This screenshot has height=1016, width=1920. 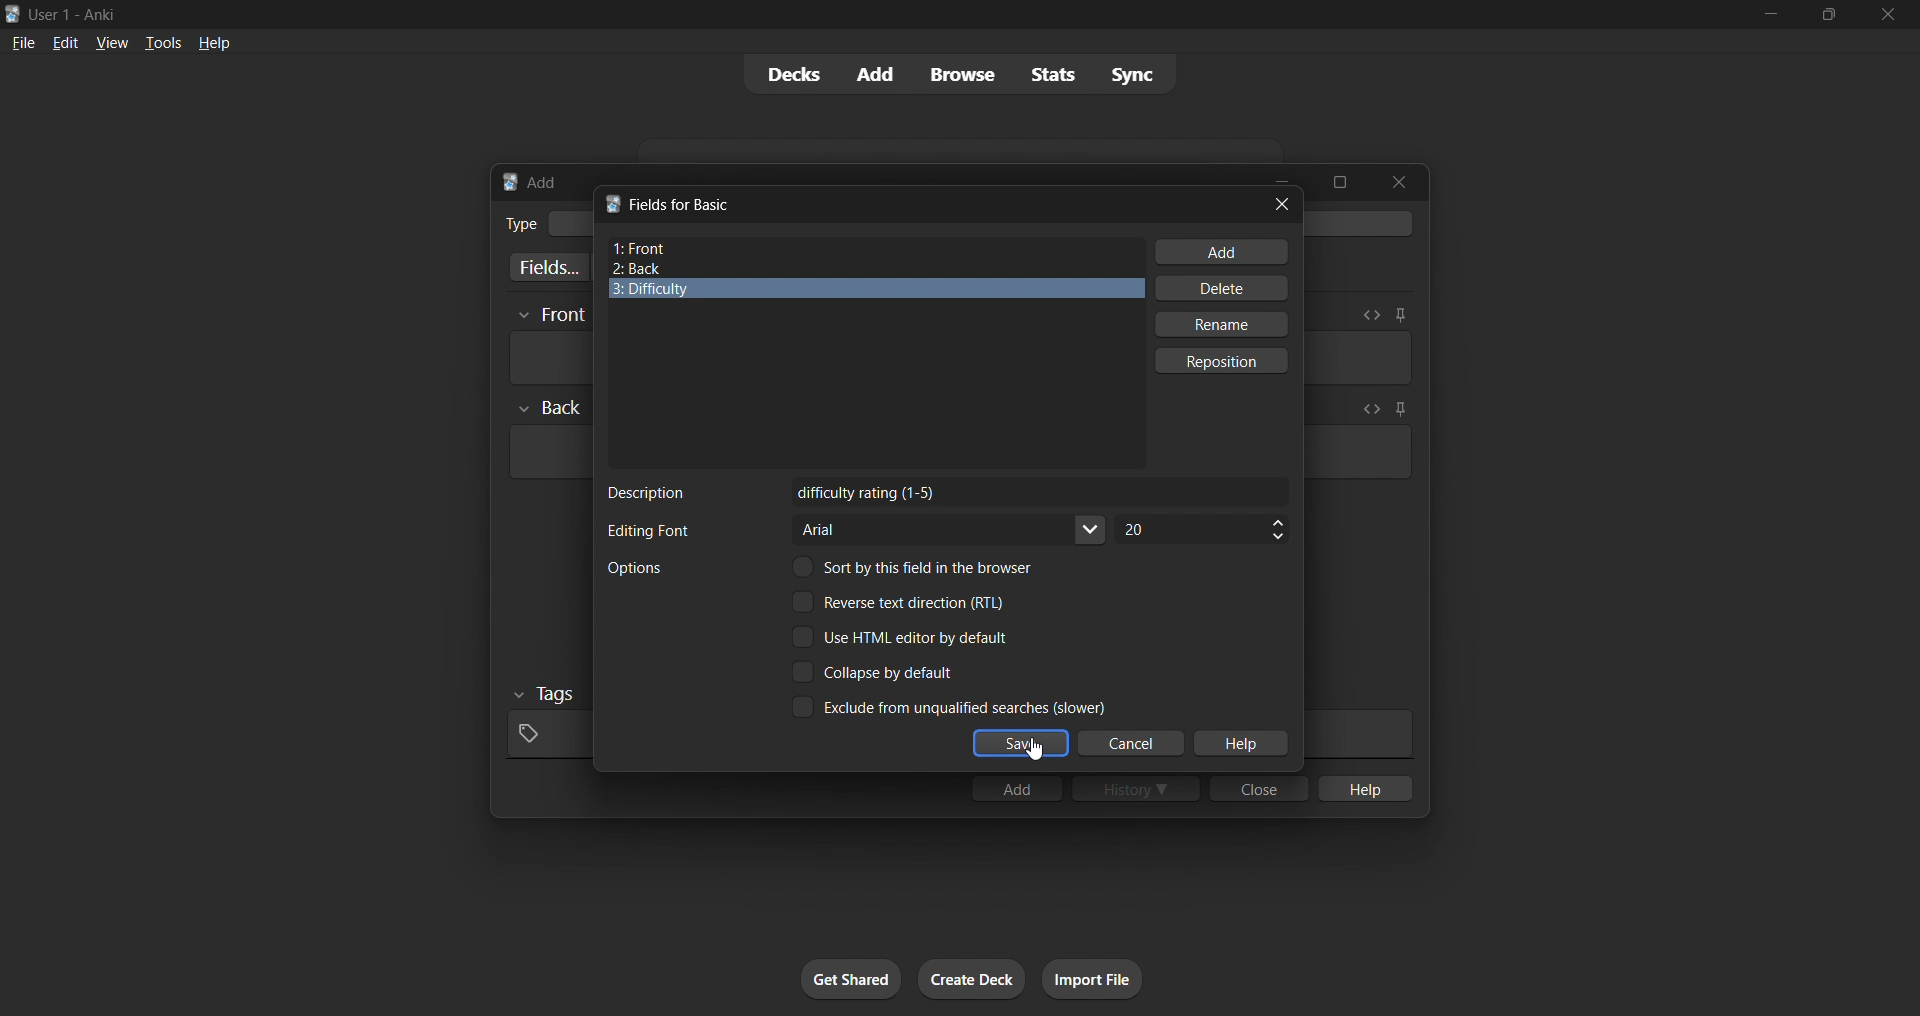 I want to click on close, so click(x=1259, y=788).